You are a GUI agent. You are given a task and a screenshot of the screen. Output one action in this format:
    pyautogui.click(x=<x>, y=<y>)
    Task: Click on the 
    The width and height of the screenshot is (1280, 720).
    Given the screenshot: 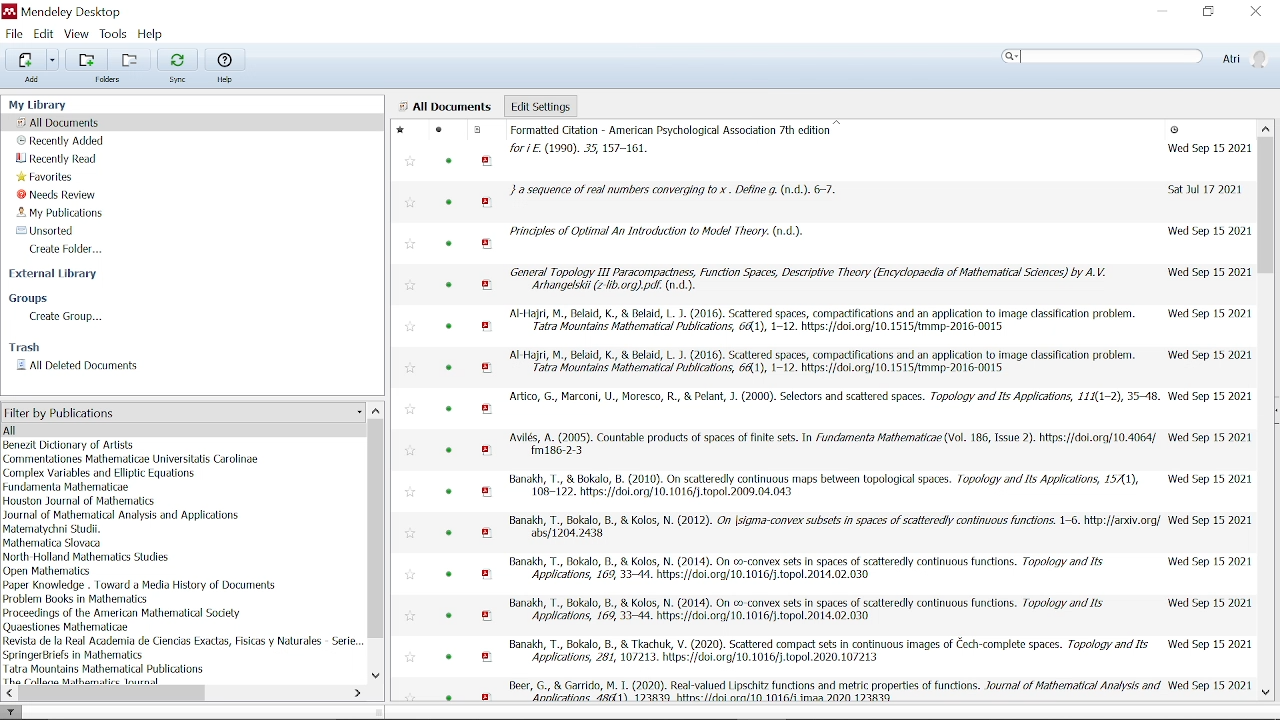 What is the action you would take?
    pyautogui.click(x=12, y=693)
    